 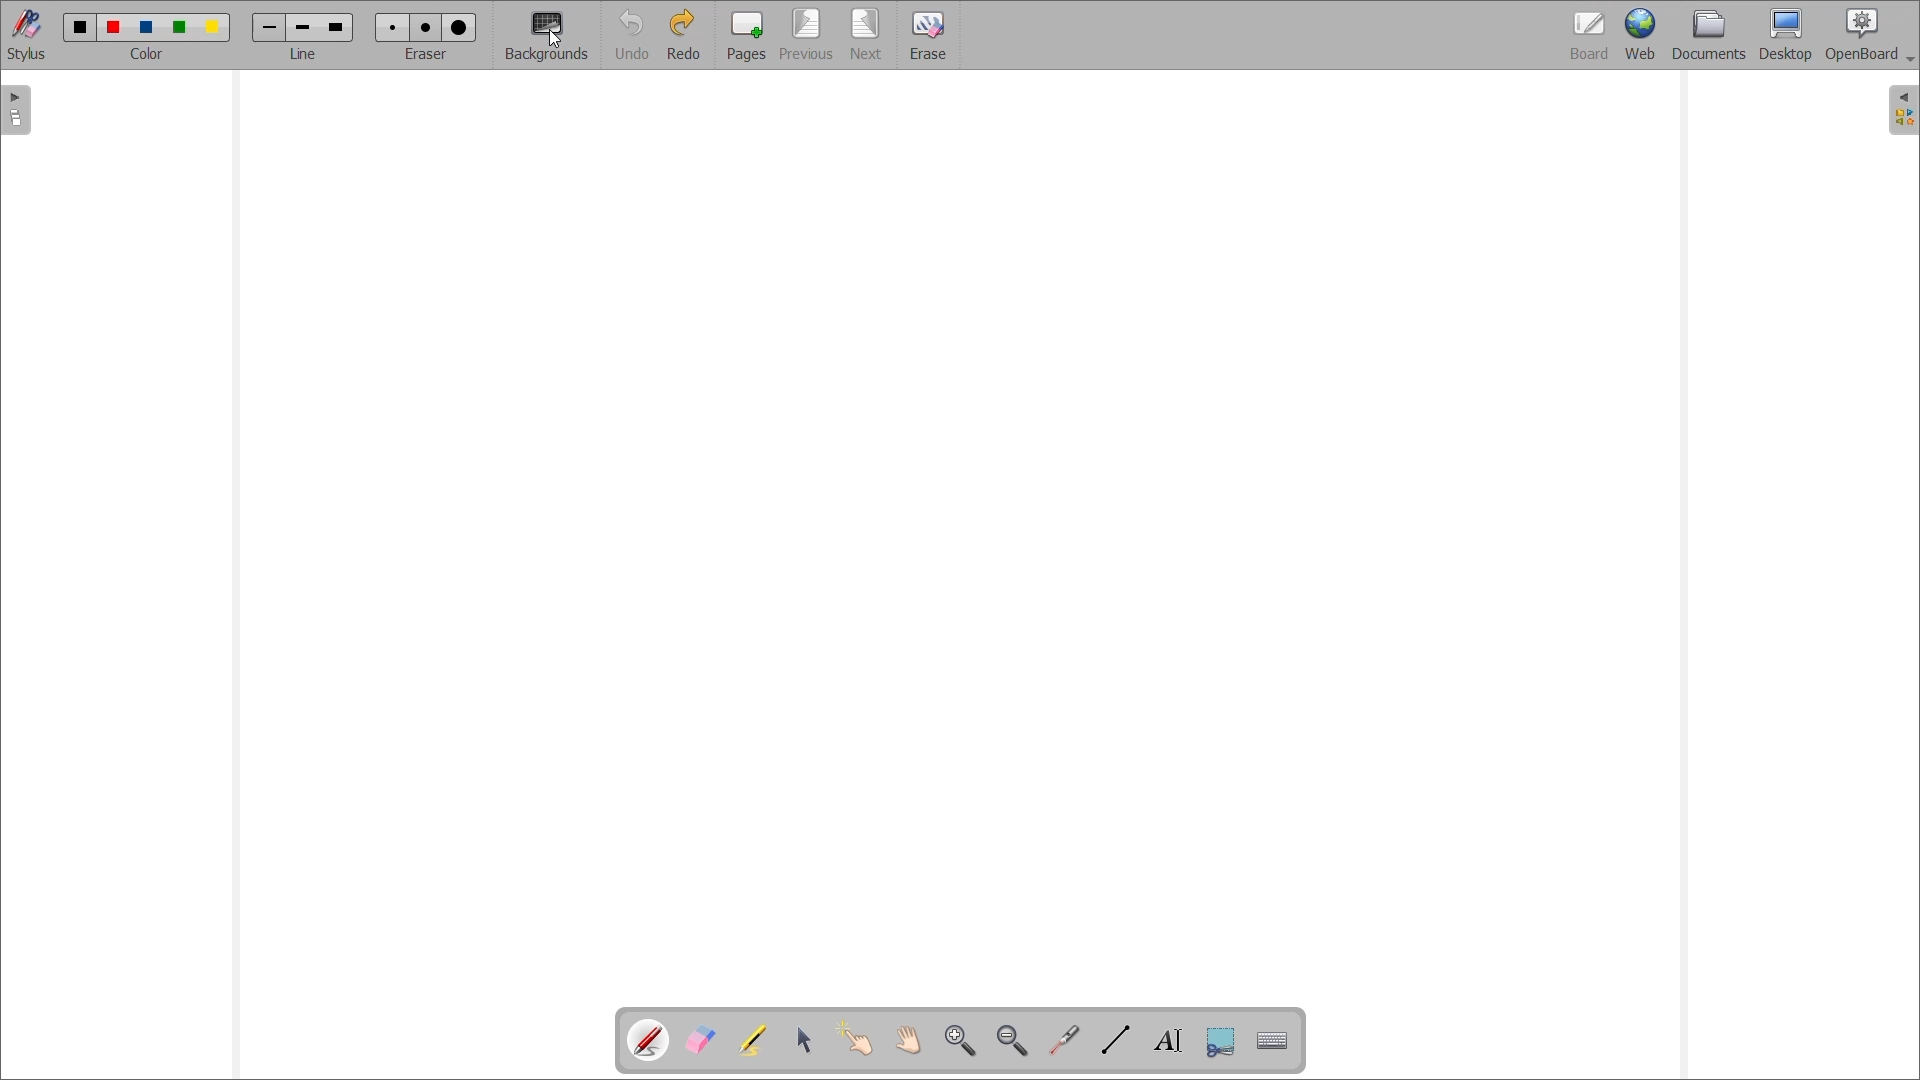 What do you see at coordinates (1786, 35) in the screenshot?
I see `Show desktop` at bounding box center [1786, 35].